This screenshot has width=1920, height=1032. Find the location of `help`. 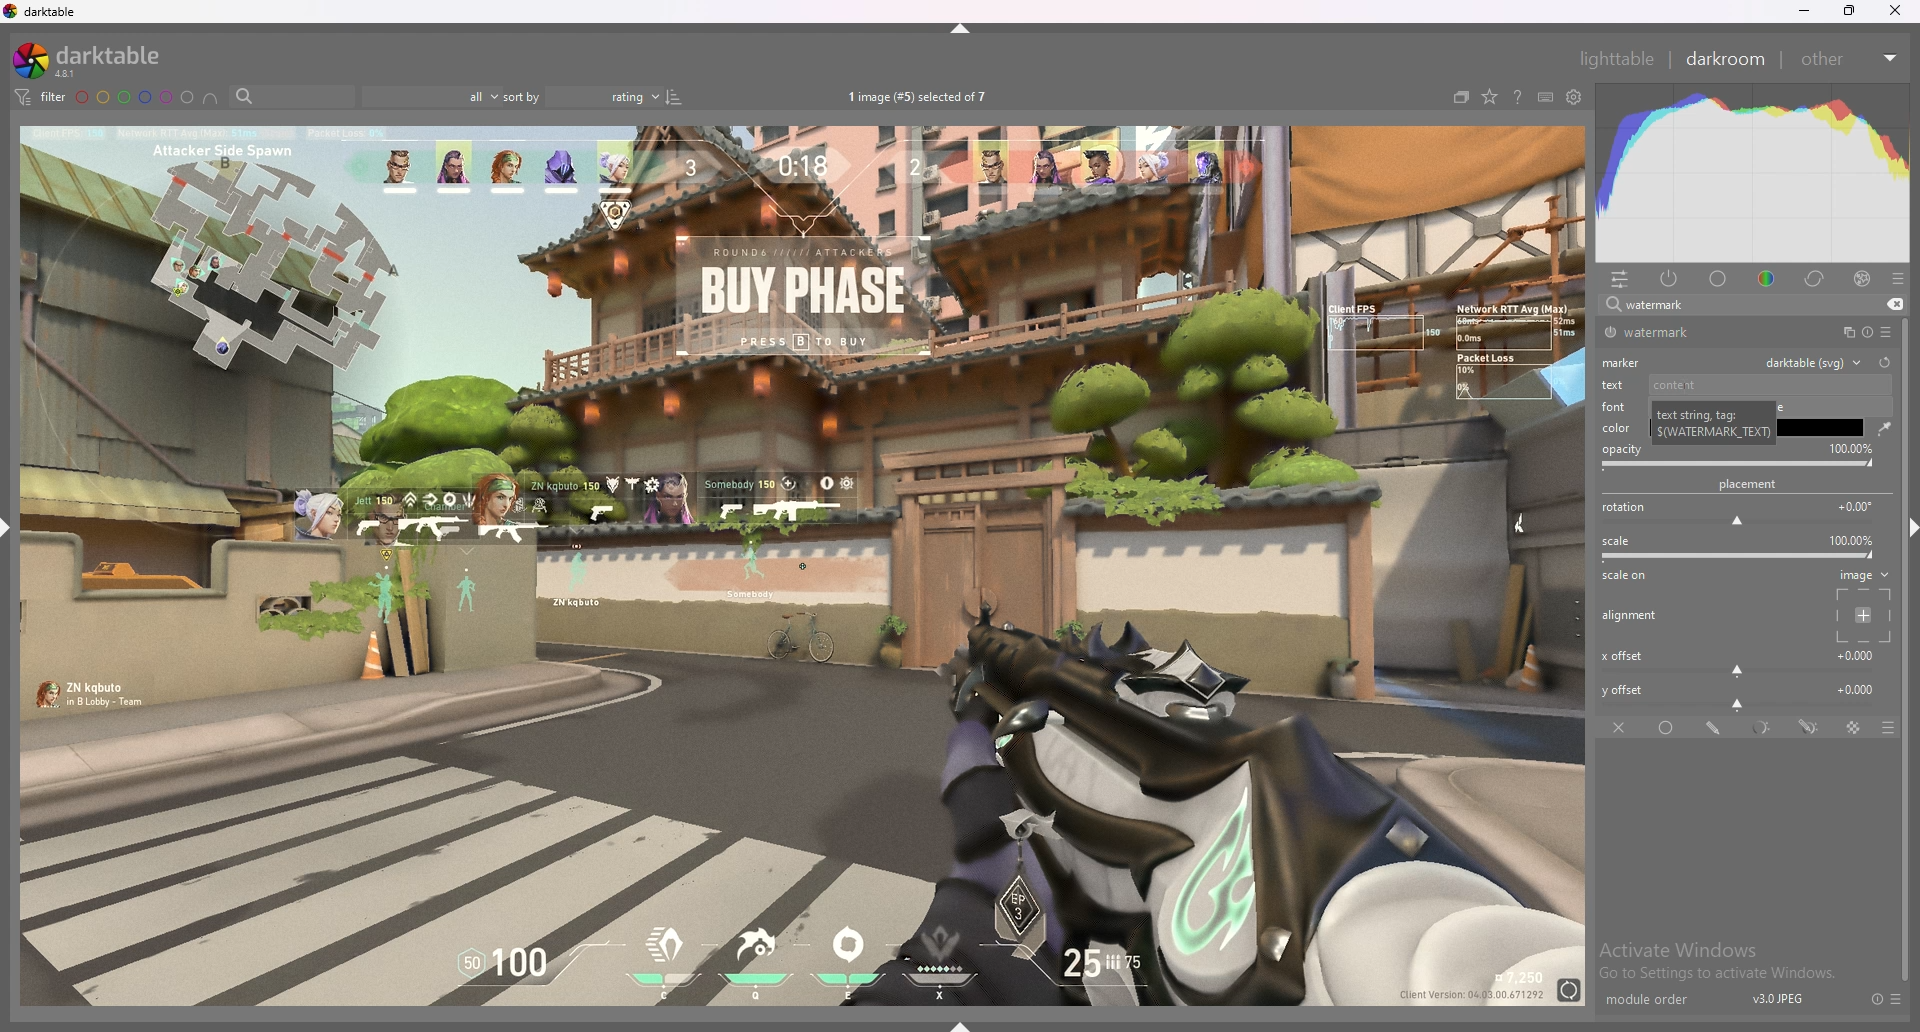

help is located at coordinates (1517, 99).